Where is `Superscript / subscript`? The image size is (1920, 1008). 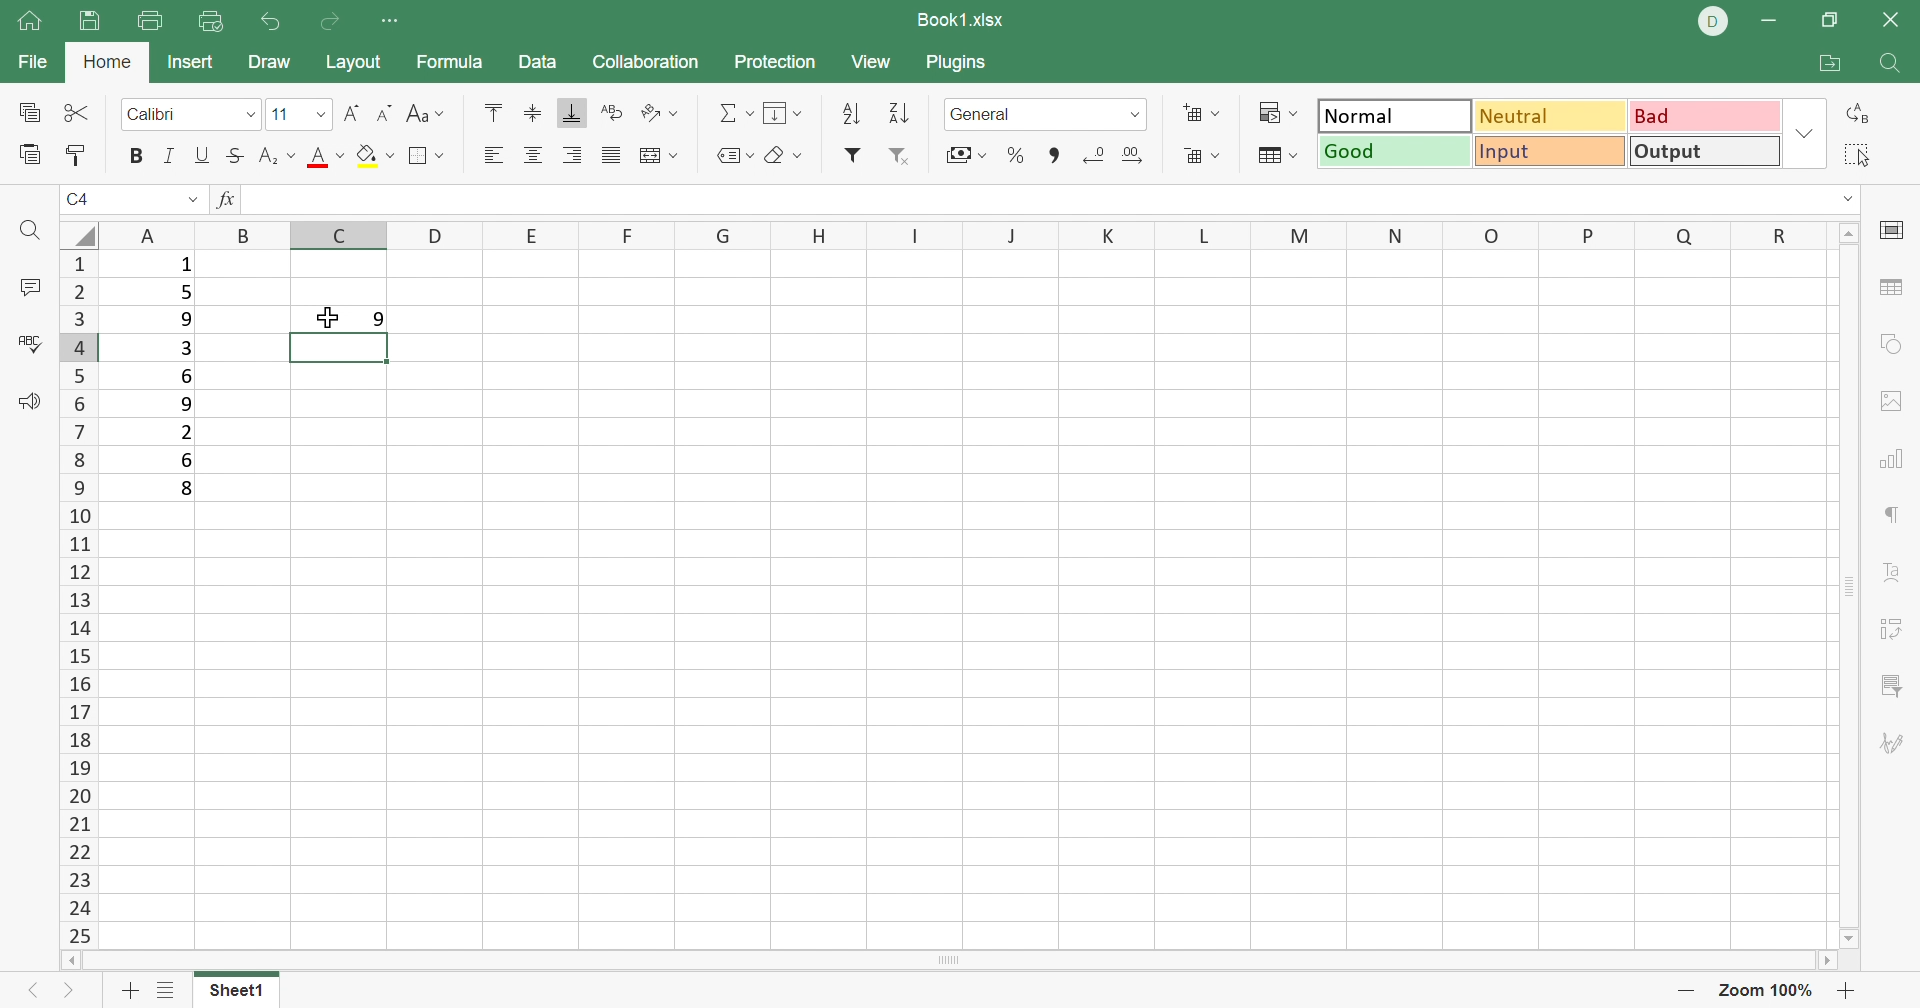
Superscript / subscript is located at coordinates (273, 157).